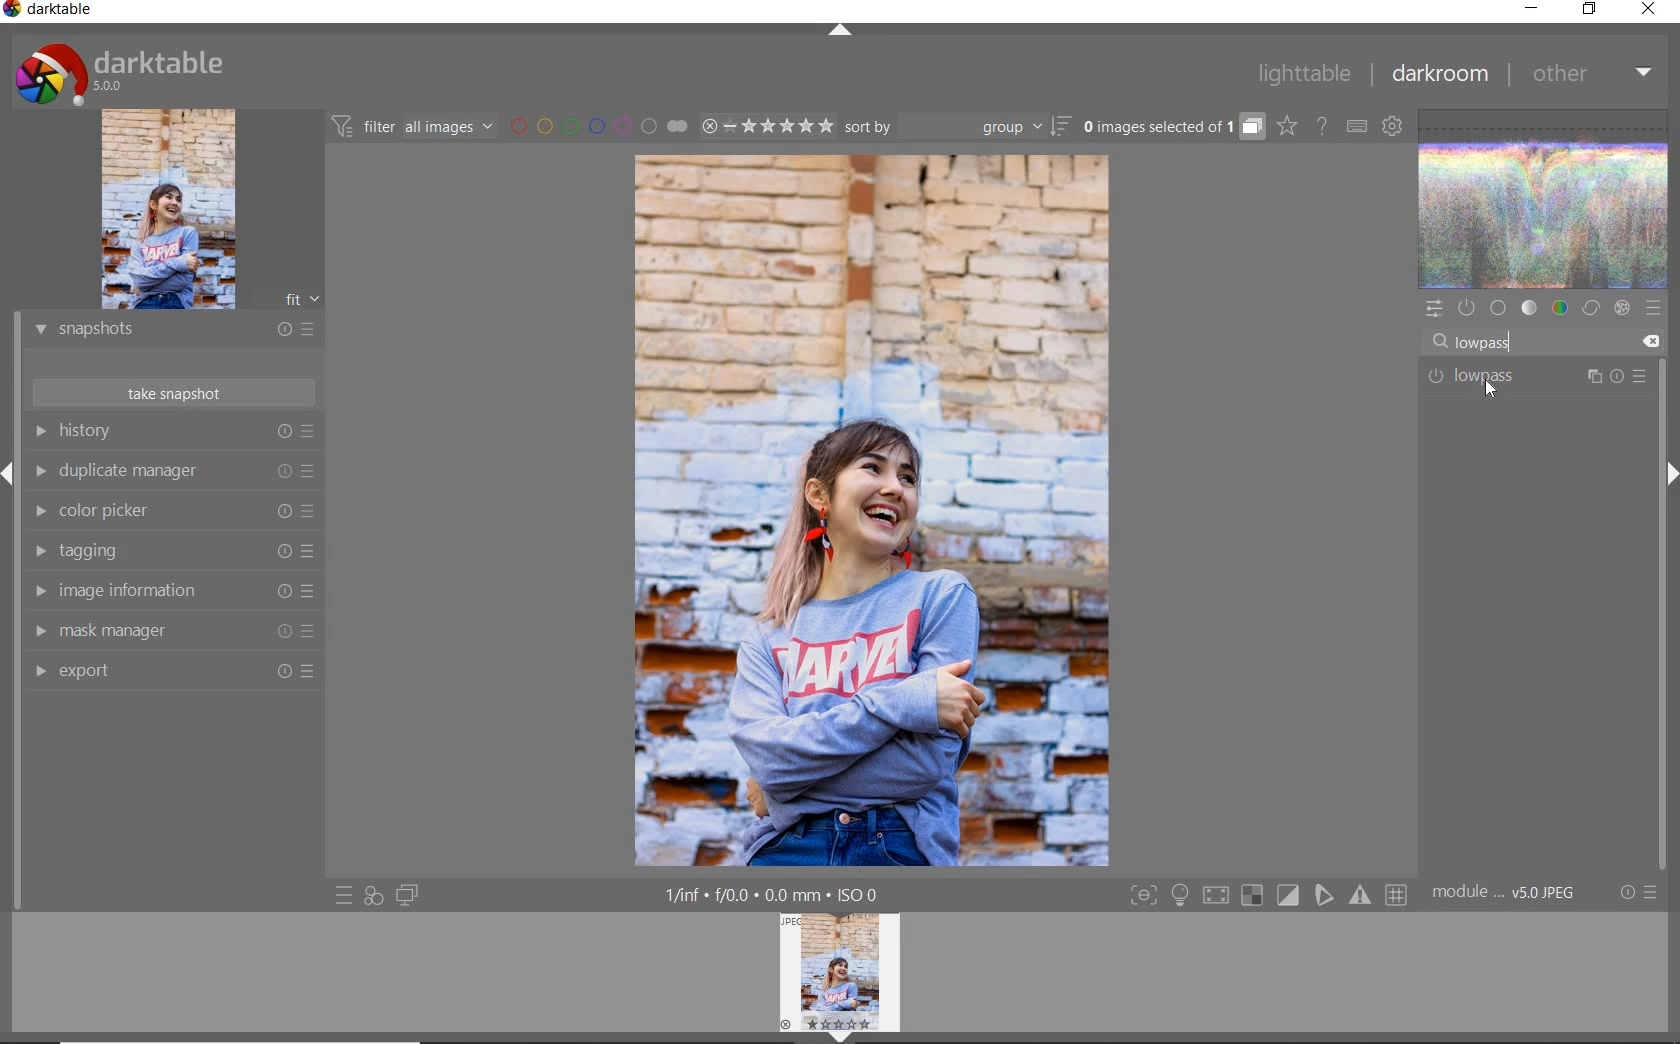 Image resolution: width=1680 pixels, height=1044 pixels. What do you see at coordinates (1640, 893) in the screenshot?
I see `reset or presets and preferences` at bounding box center [1640, 893].